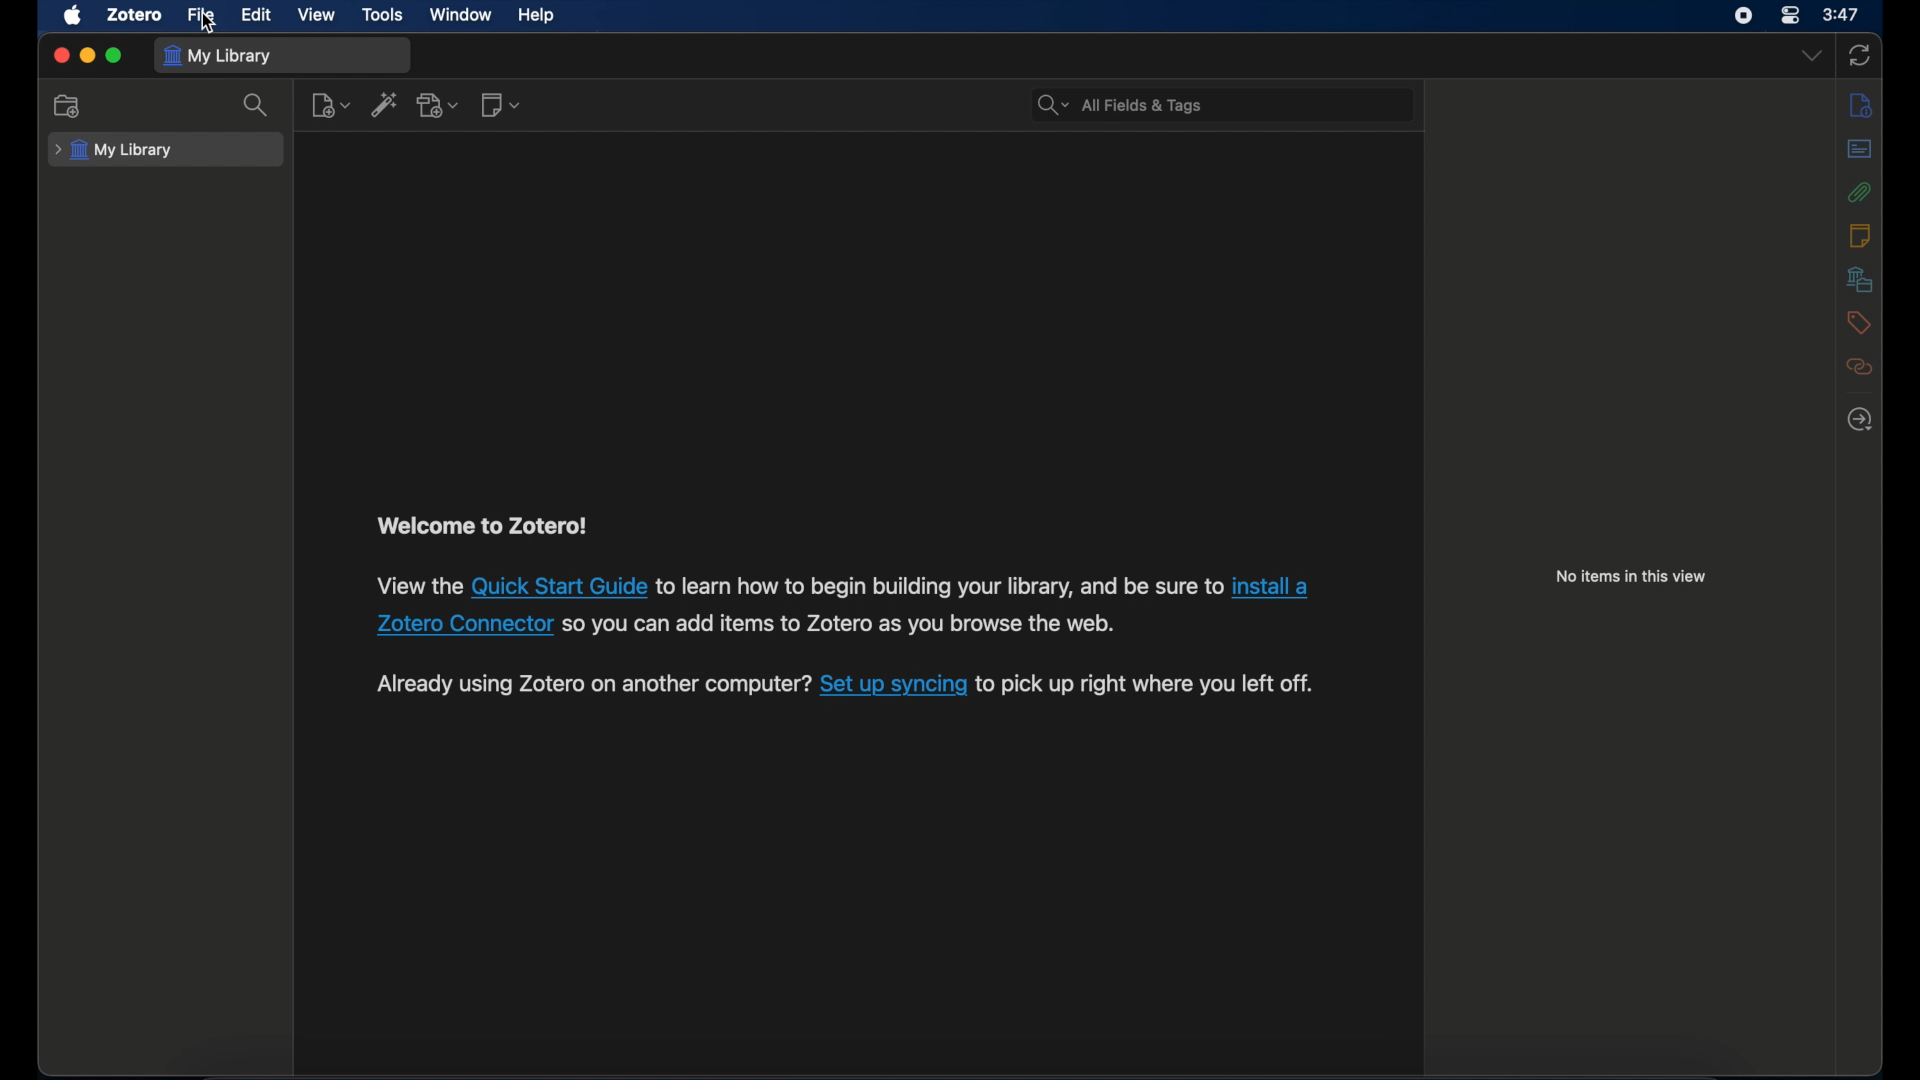  What do you see at coordinates (329, 105) in the screenshot?
I see `new item` at bounding box center [329, 105].